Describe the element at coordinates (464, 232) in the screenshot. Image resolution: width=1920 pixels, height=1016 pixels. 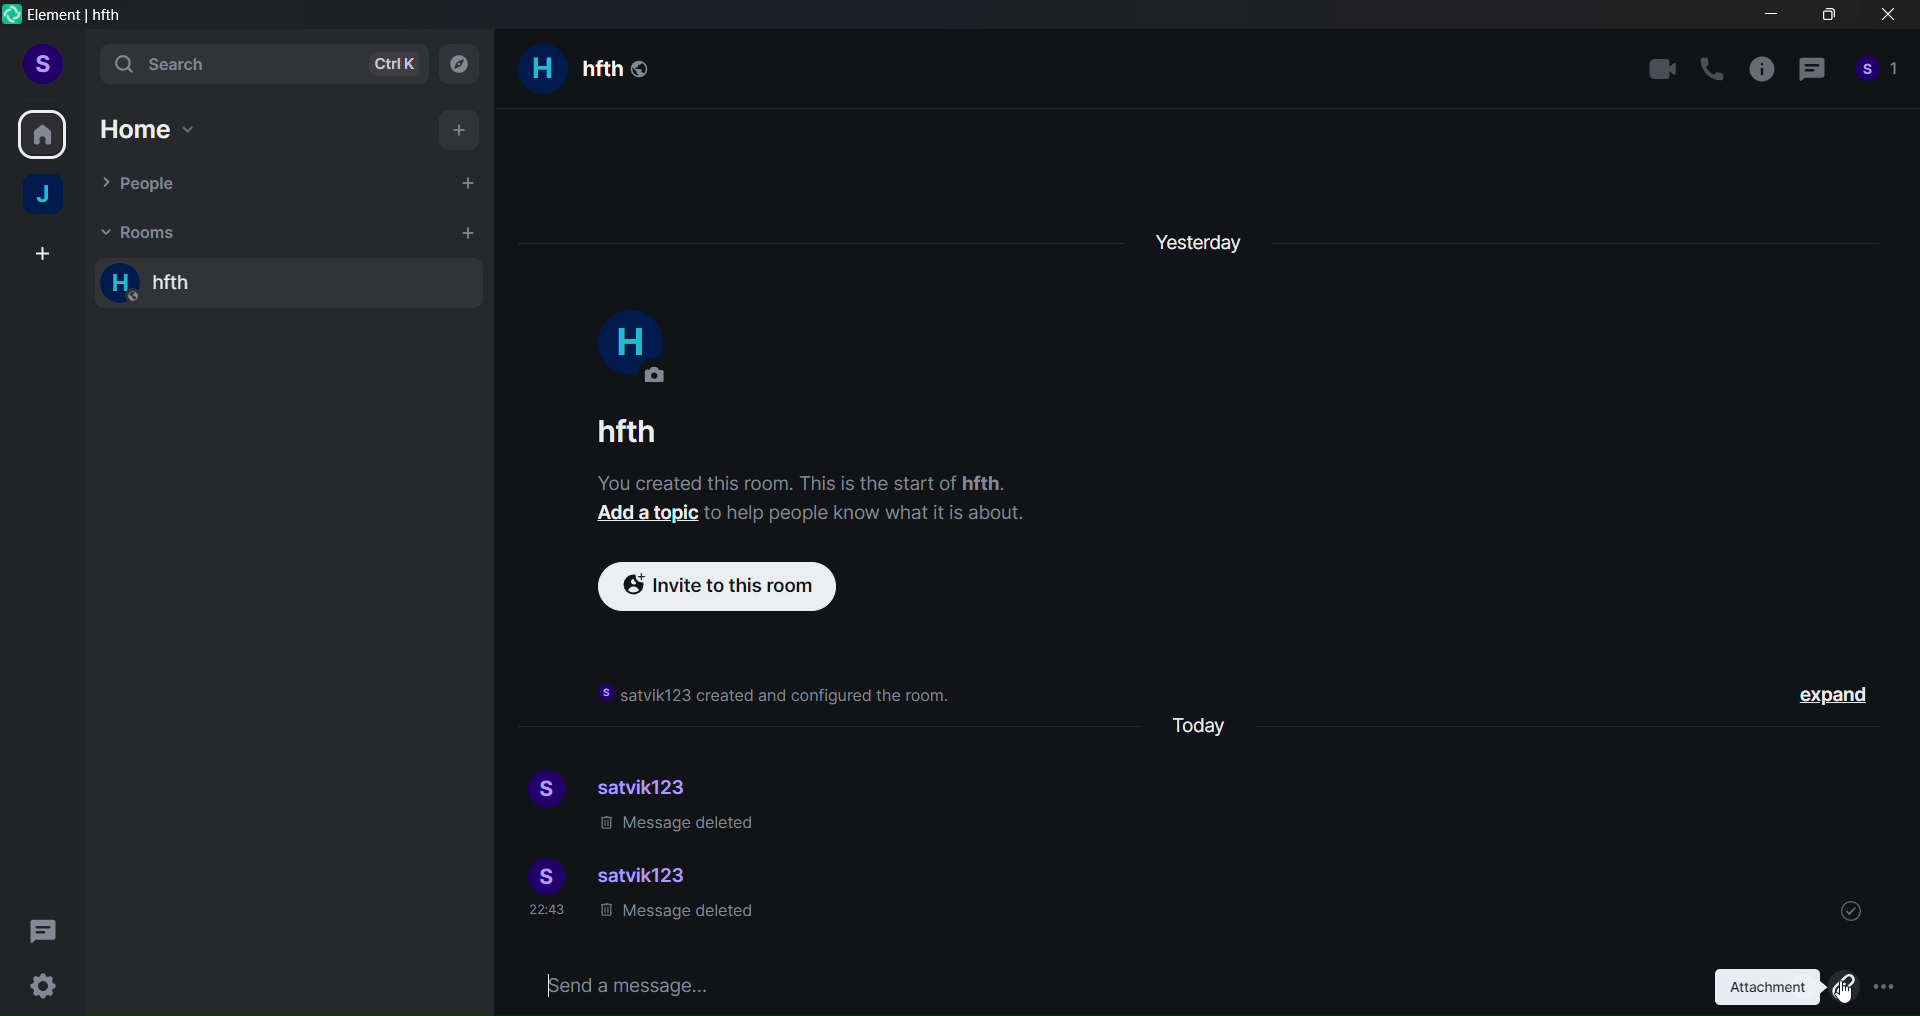
I see `add rome` at that location.